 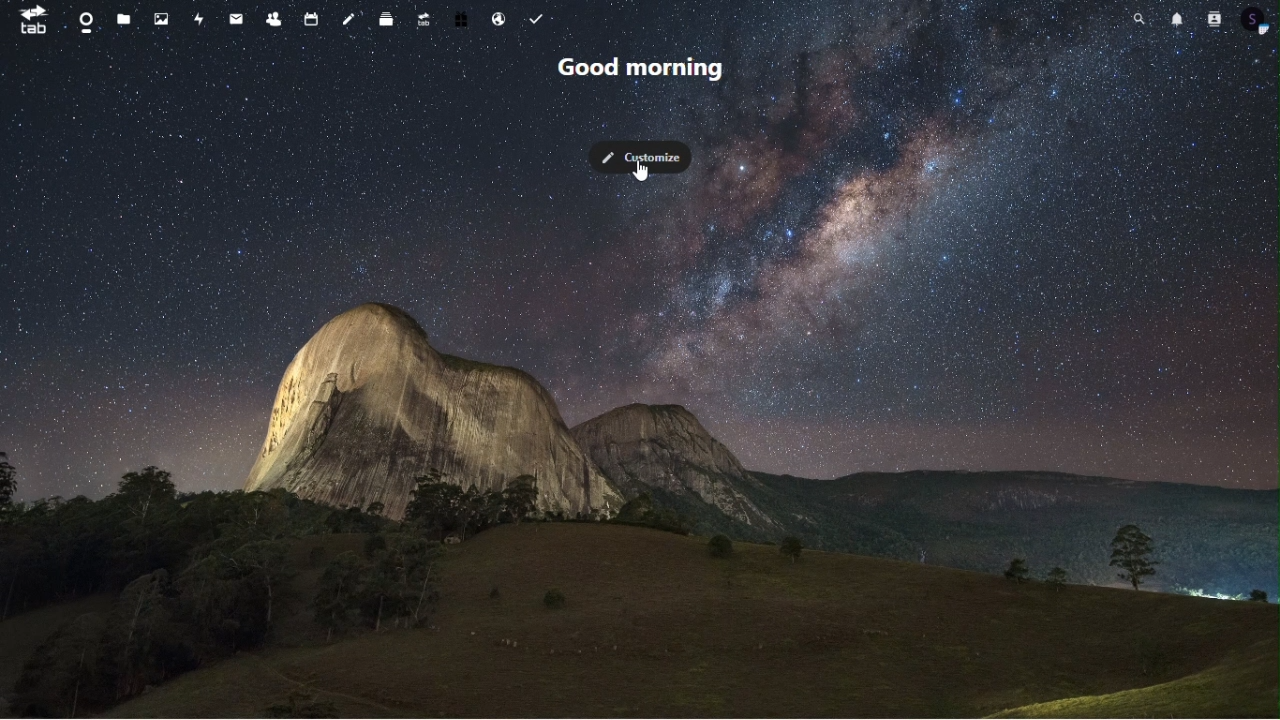 I want to click on customize, so click(x=641, y=157).